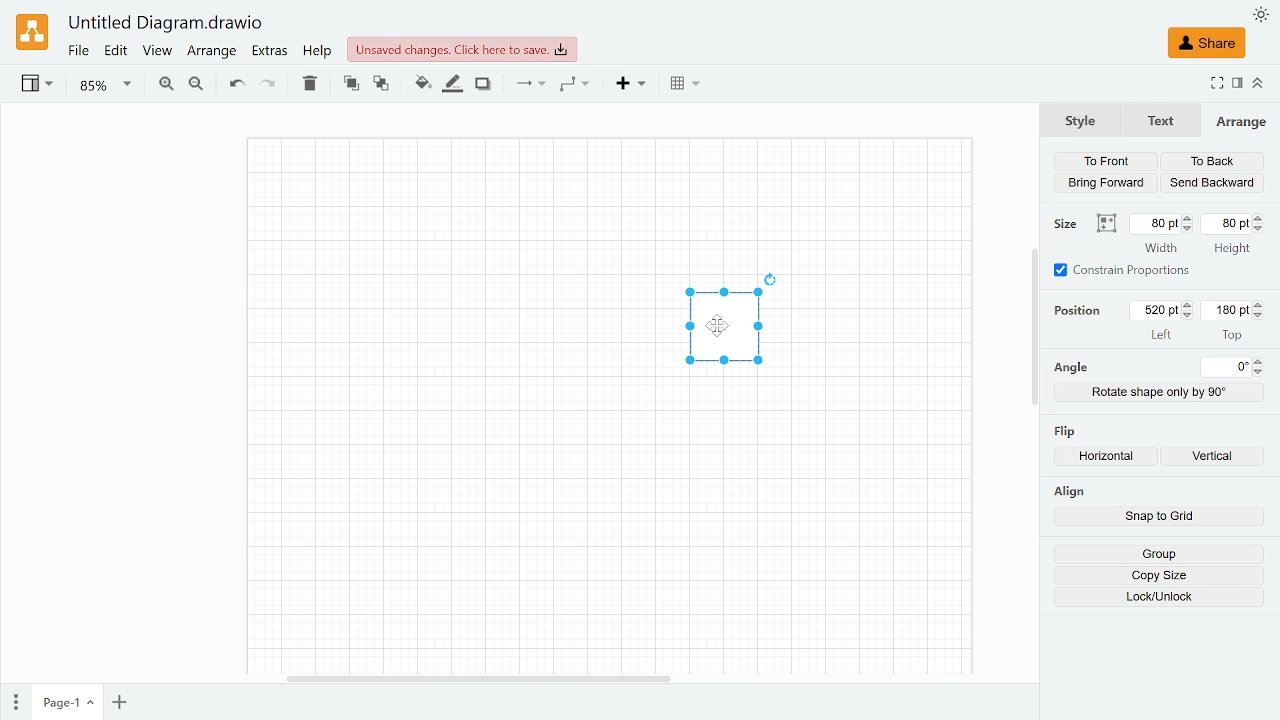 The height and width of the screenshot is (720, 1280). I want to click on Redo, so click(267, 85).